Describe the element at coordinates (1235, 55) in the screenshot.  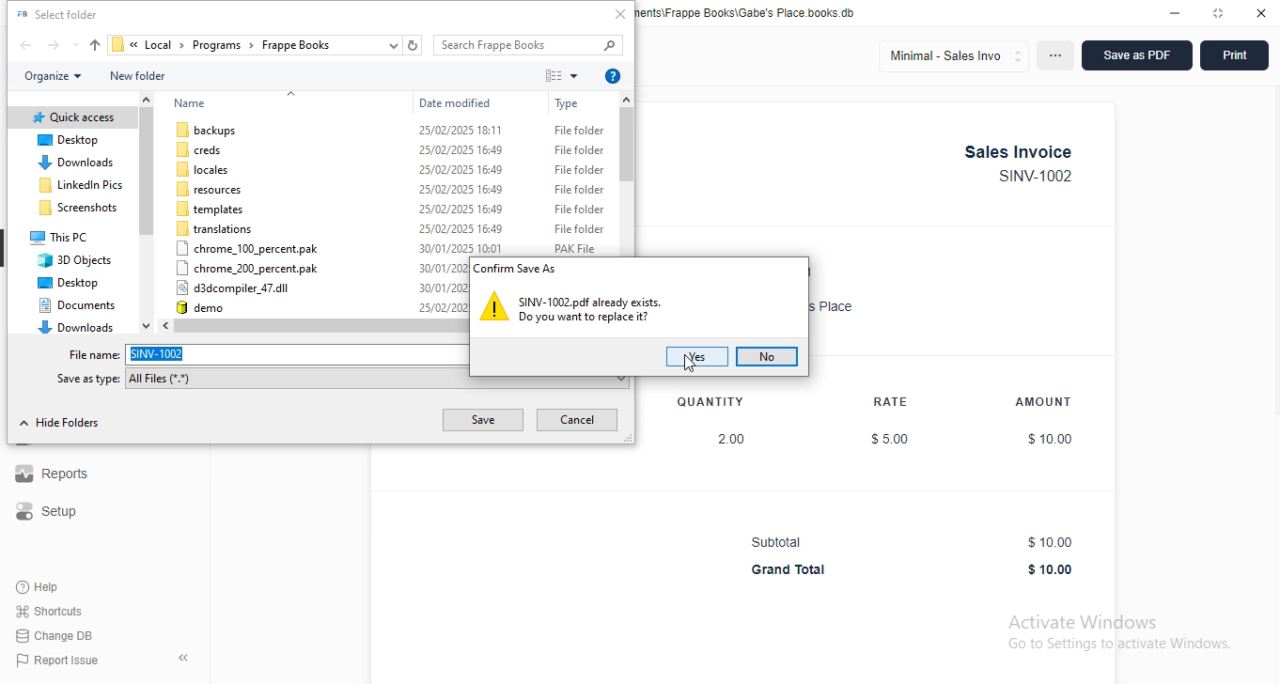
I see `print` at that location.